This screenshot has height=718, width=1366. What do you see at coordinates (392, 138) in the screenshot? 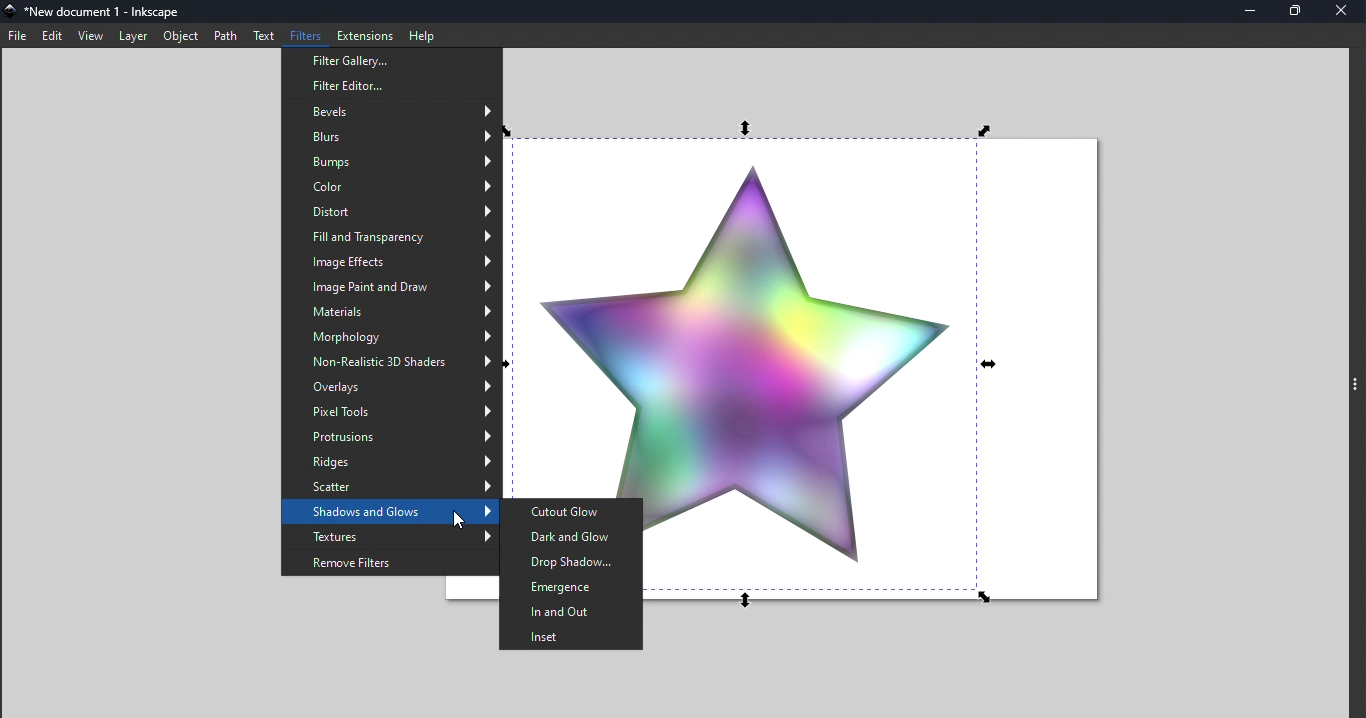
I see `Blurs` at bounding box center [392, 138].